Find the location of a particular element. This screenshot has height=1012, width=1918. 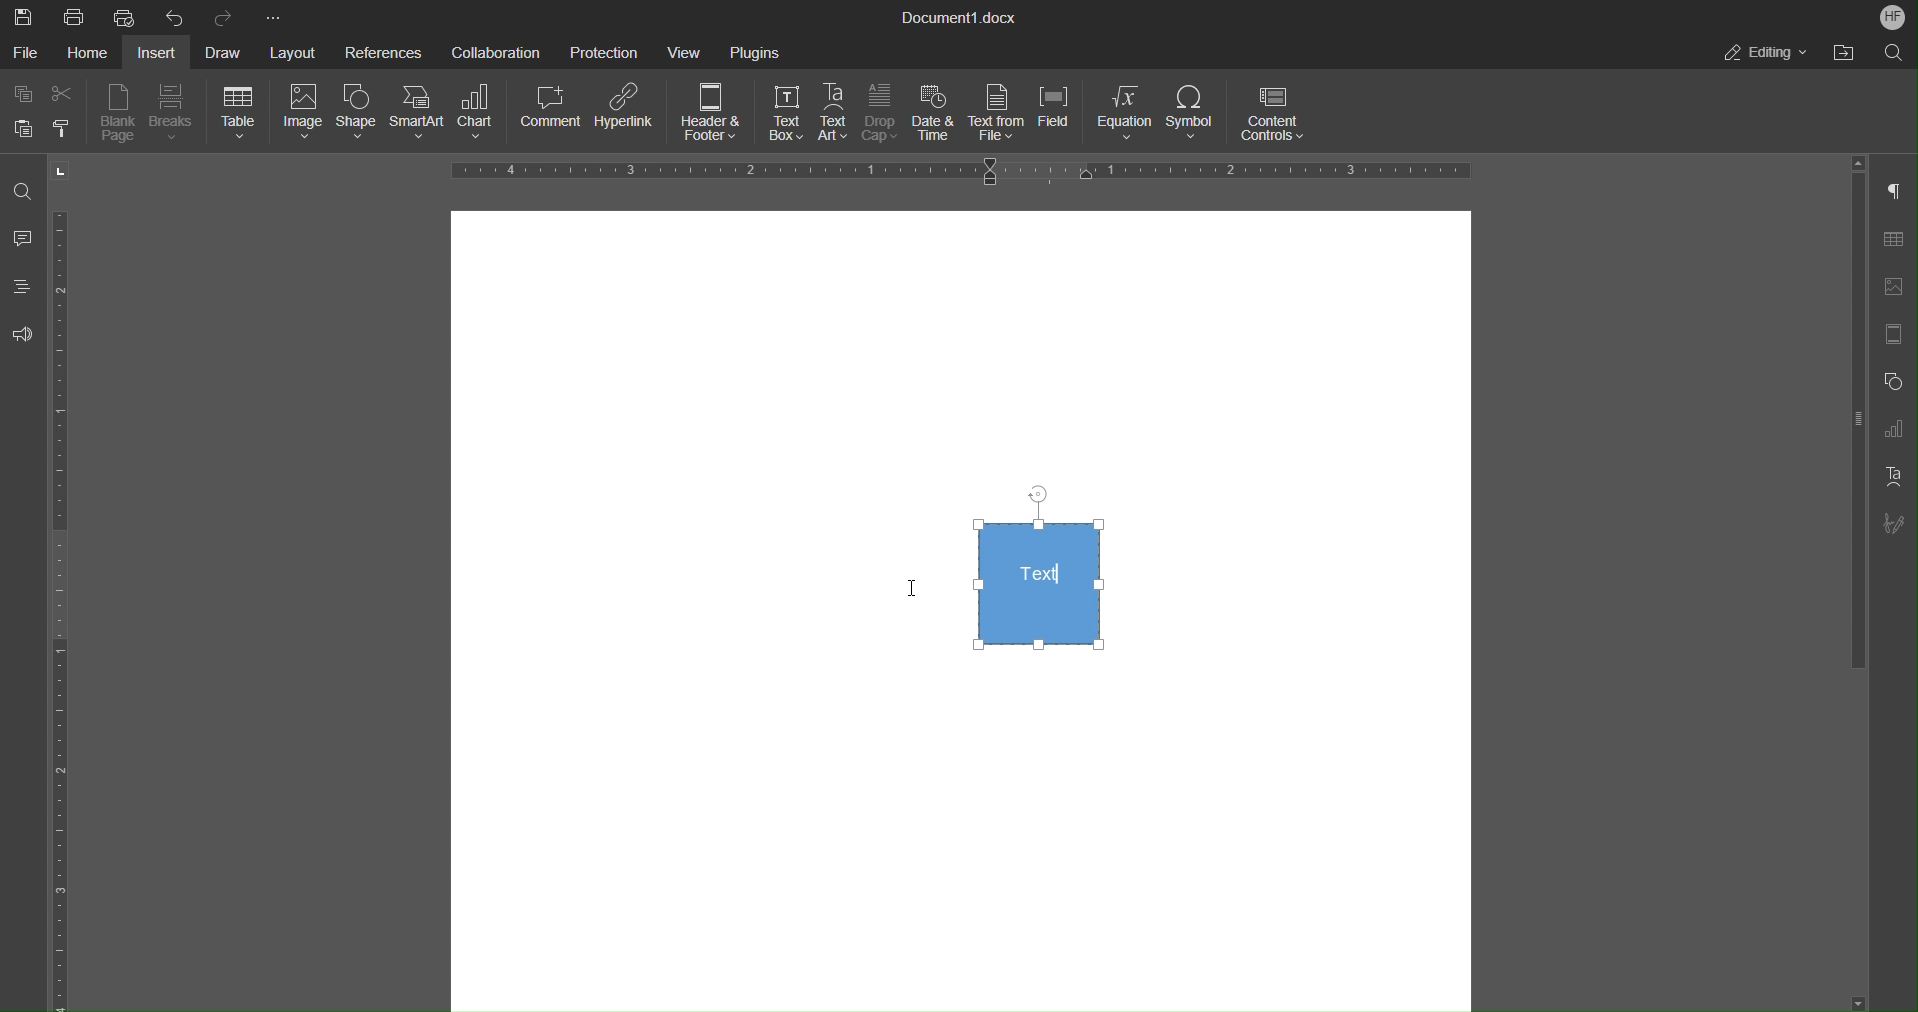

Redo is located at coordinates (225, 16).